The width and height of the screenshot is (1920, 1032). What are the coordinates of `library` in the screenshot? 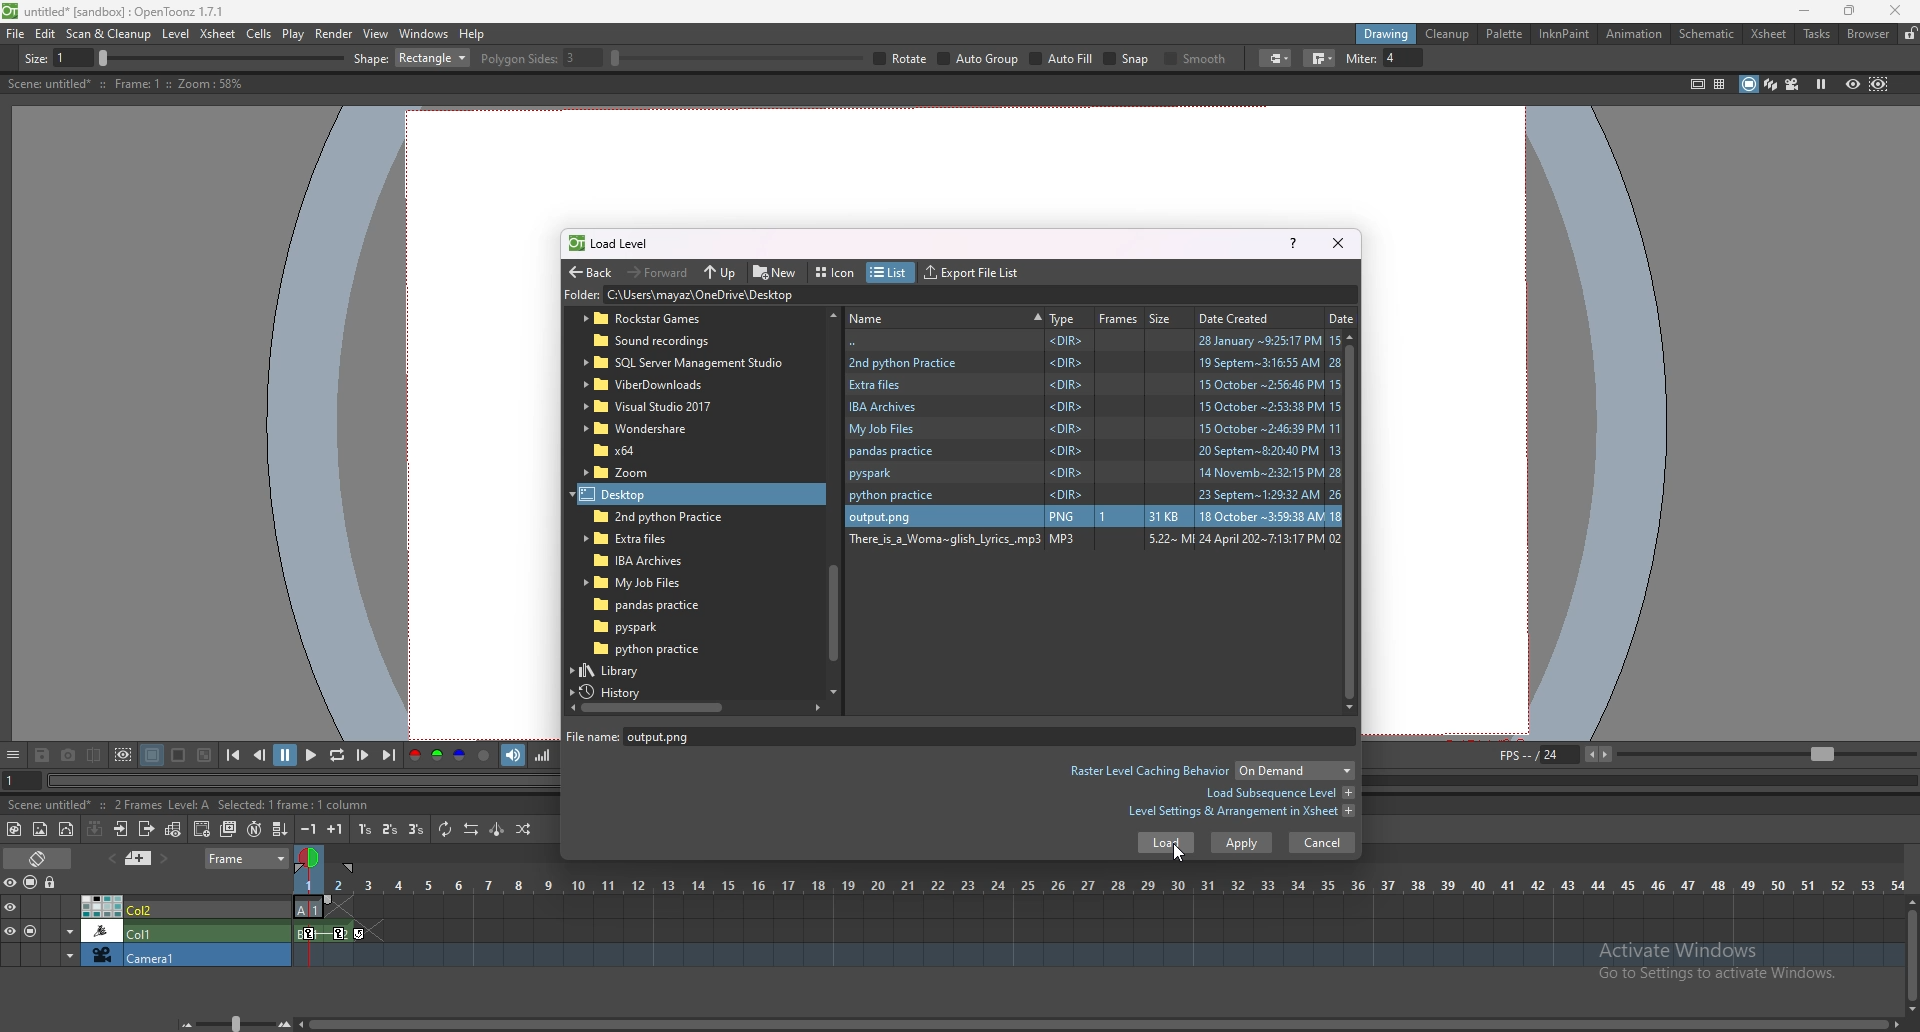 It's located at (629, 670).